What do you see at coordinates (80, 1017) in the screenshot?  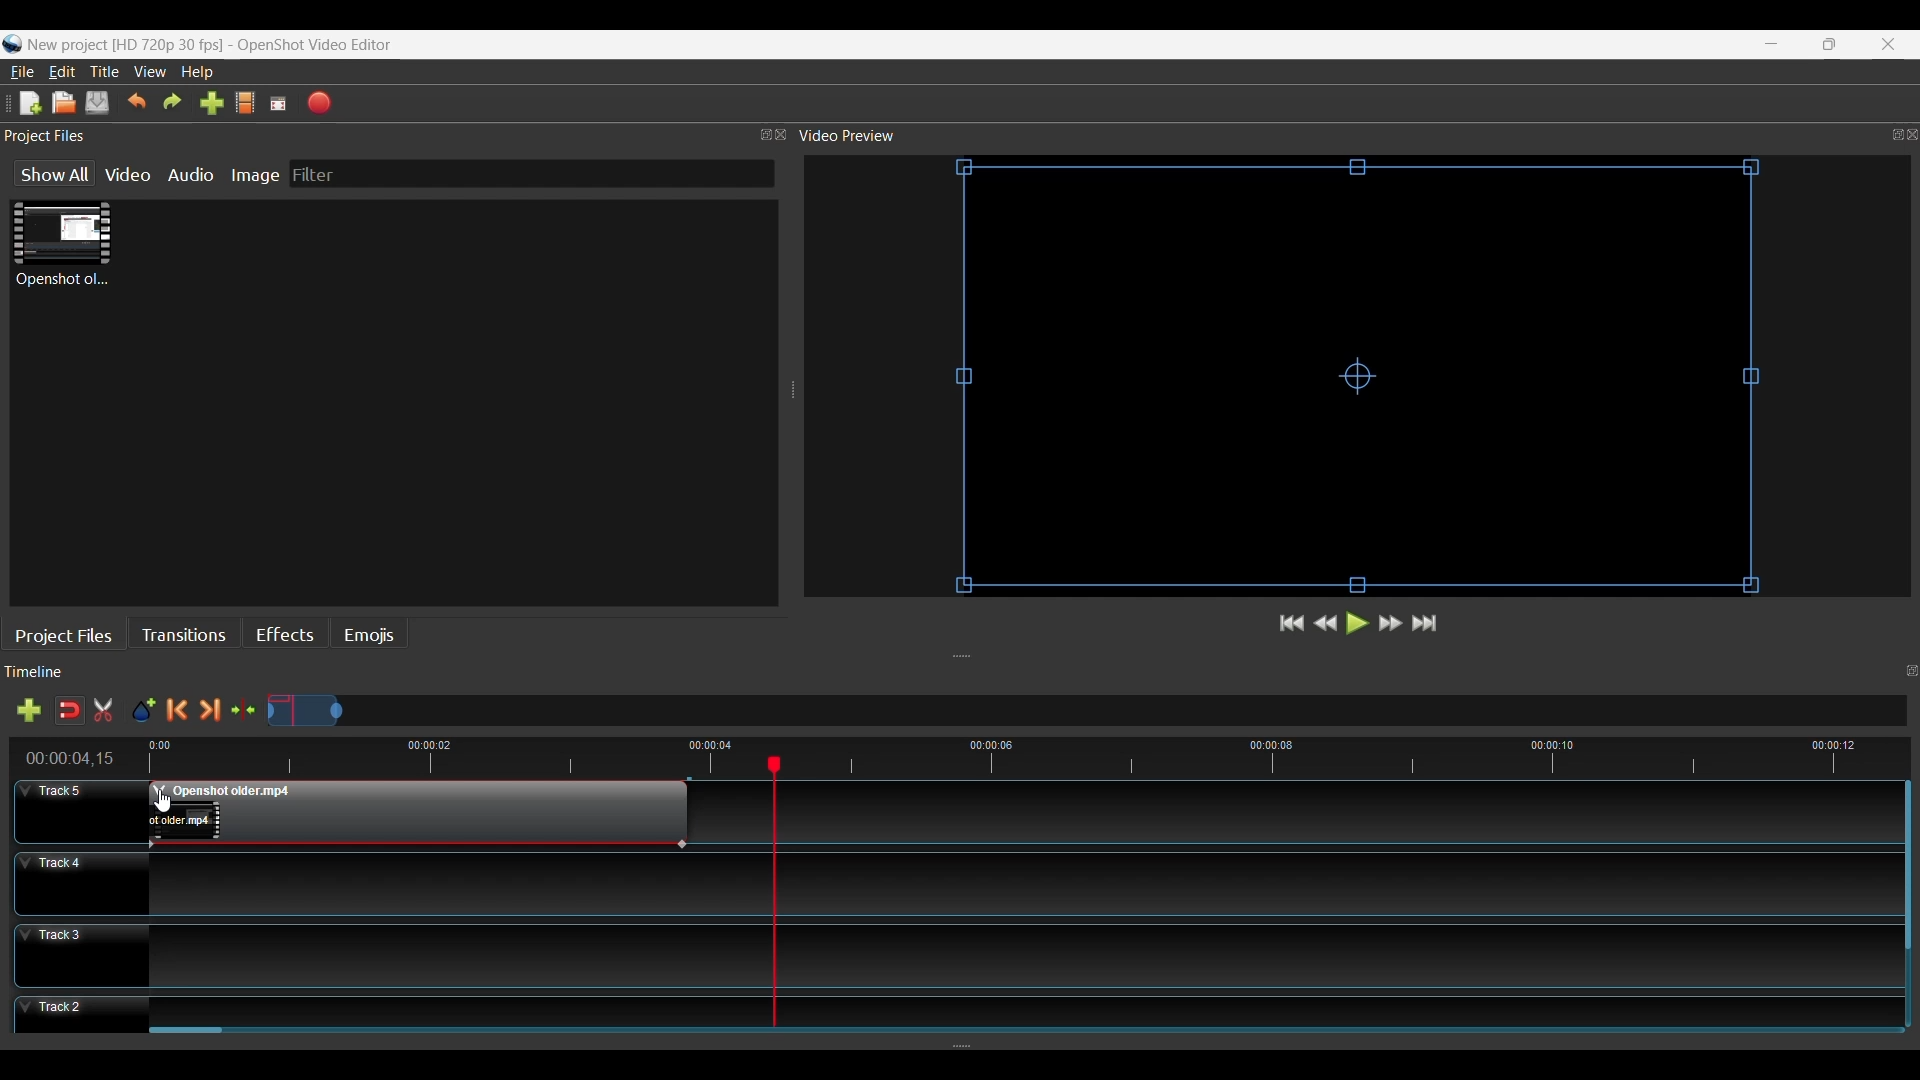 I see `Track Header` at bounding box center [80, 1017].